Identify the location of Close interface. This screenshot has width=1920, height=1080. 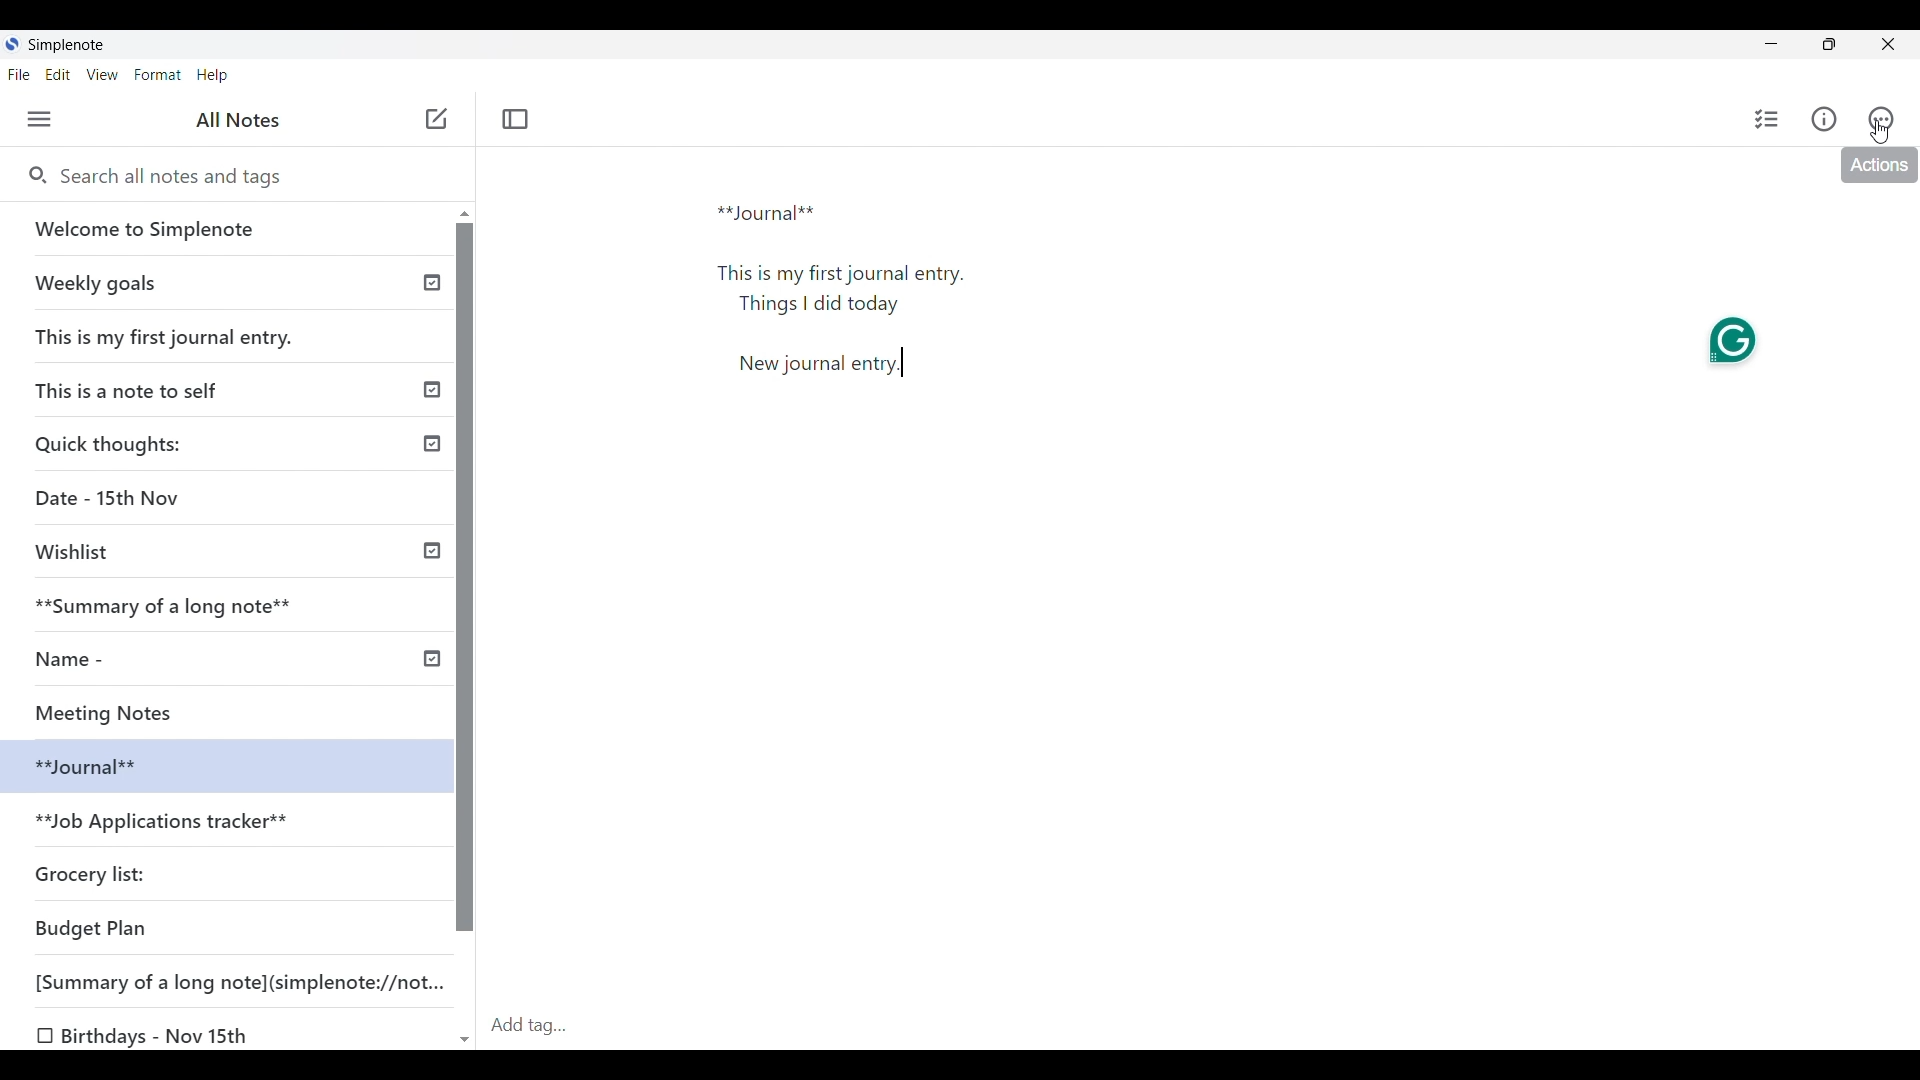
(1887, 44).